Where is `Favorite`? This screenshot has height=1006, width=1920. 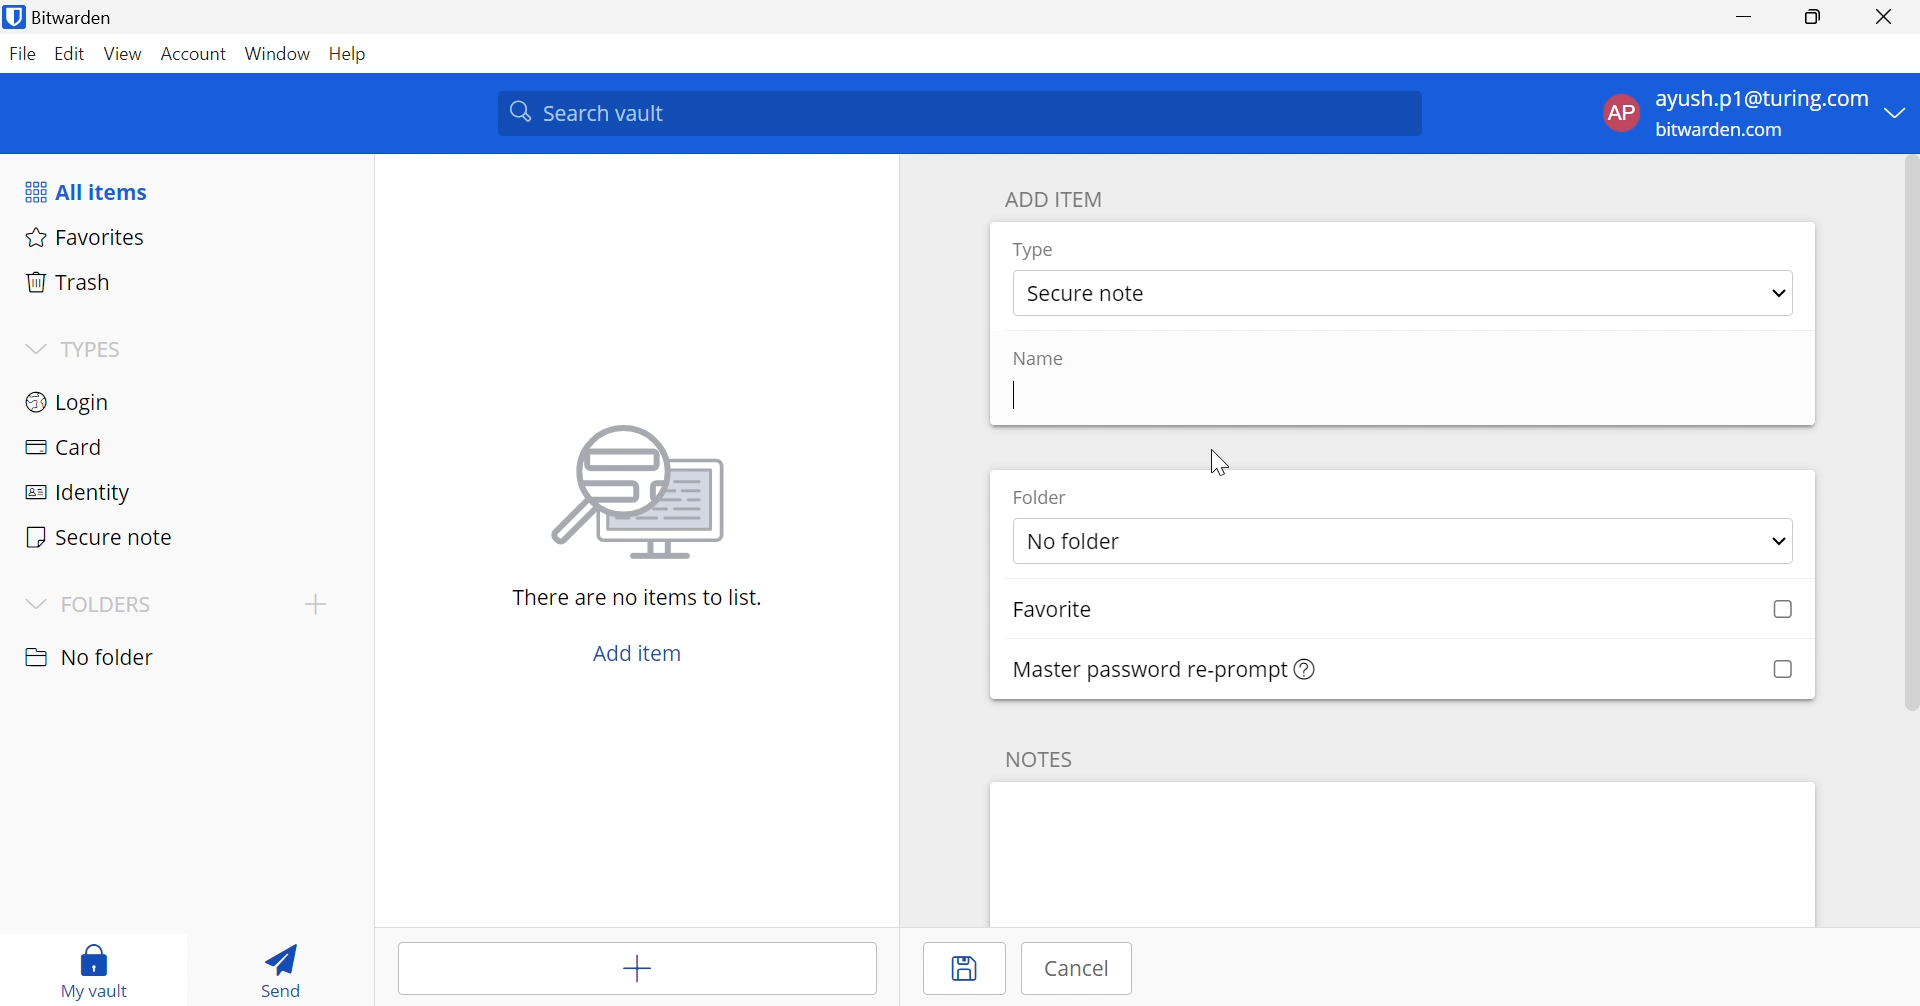 Favorite is located at coordinates (1058, 612).